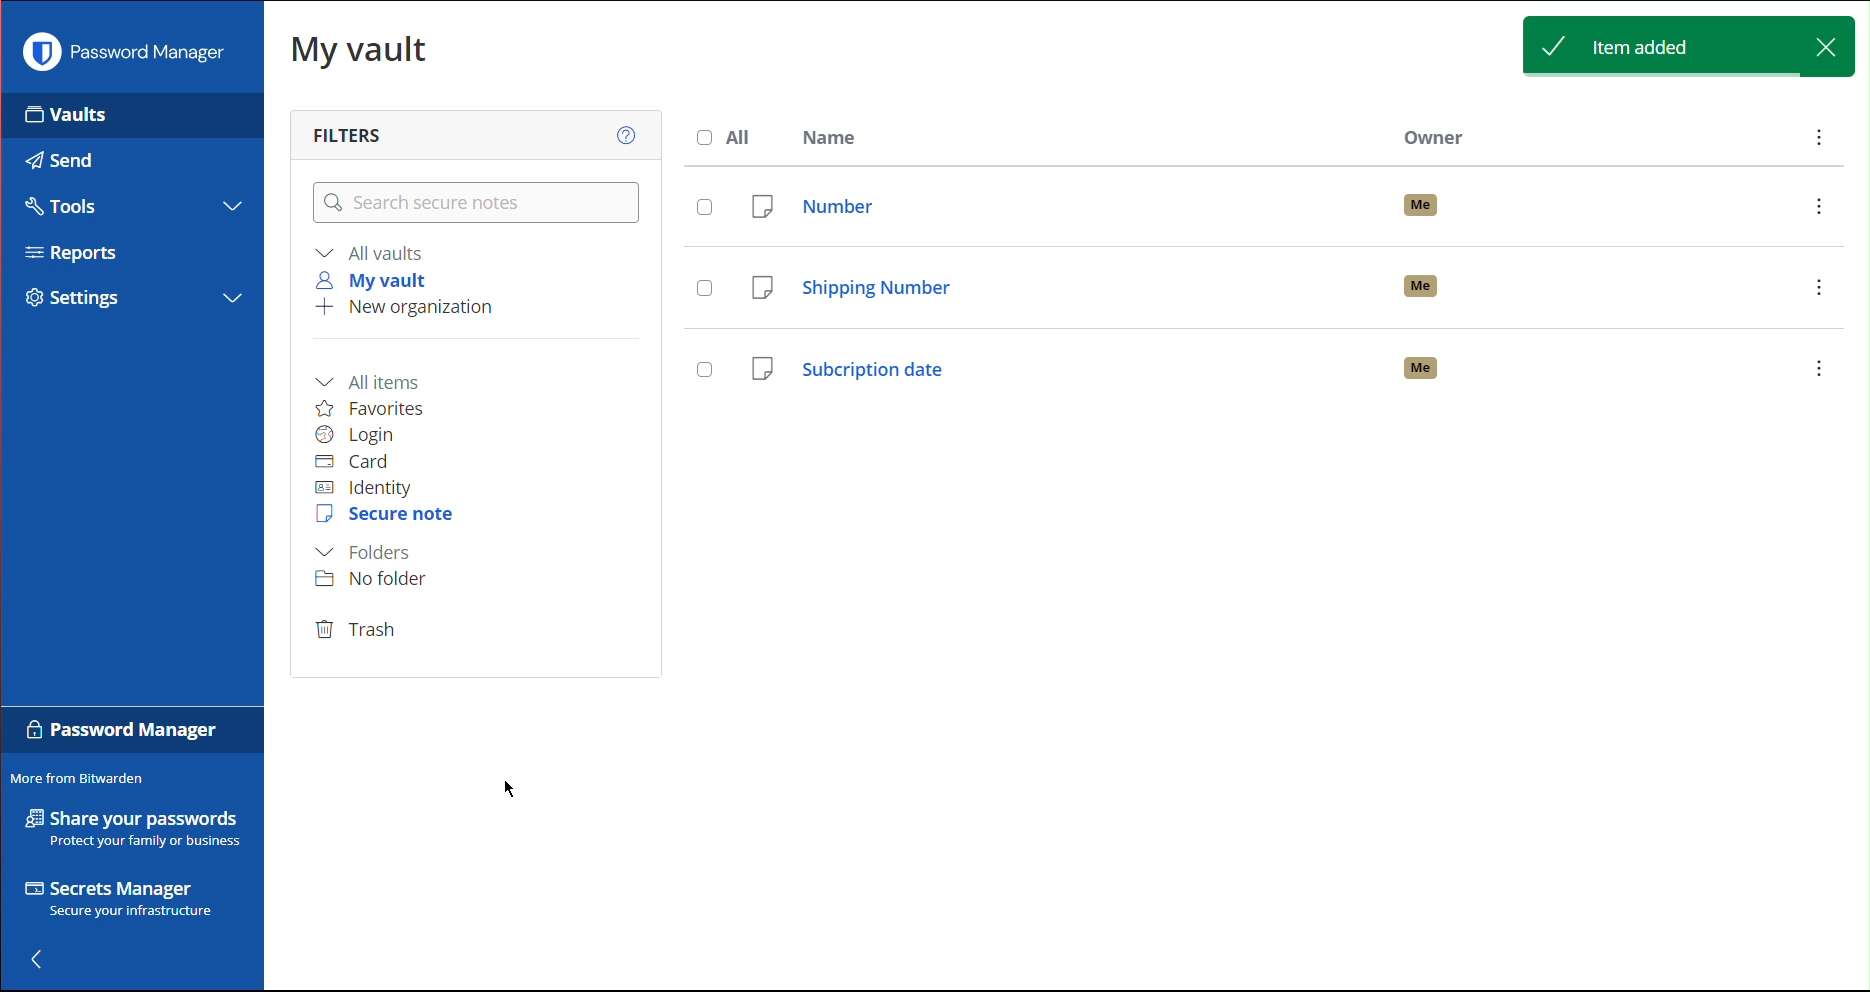  What do you see at coordinates (725, 136) in the screenshot?
I see `All` at bounding box center [725, 136].